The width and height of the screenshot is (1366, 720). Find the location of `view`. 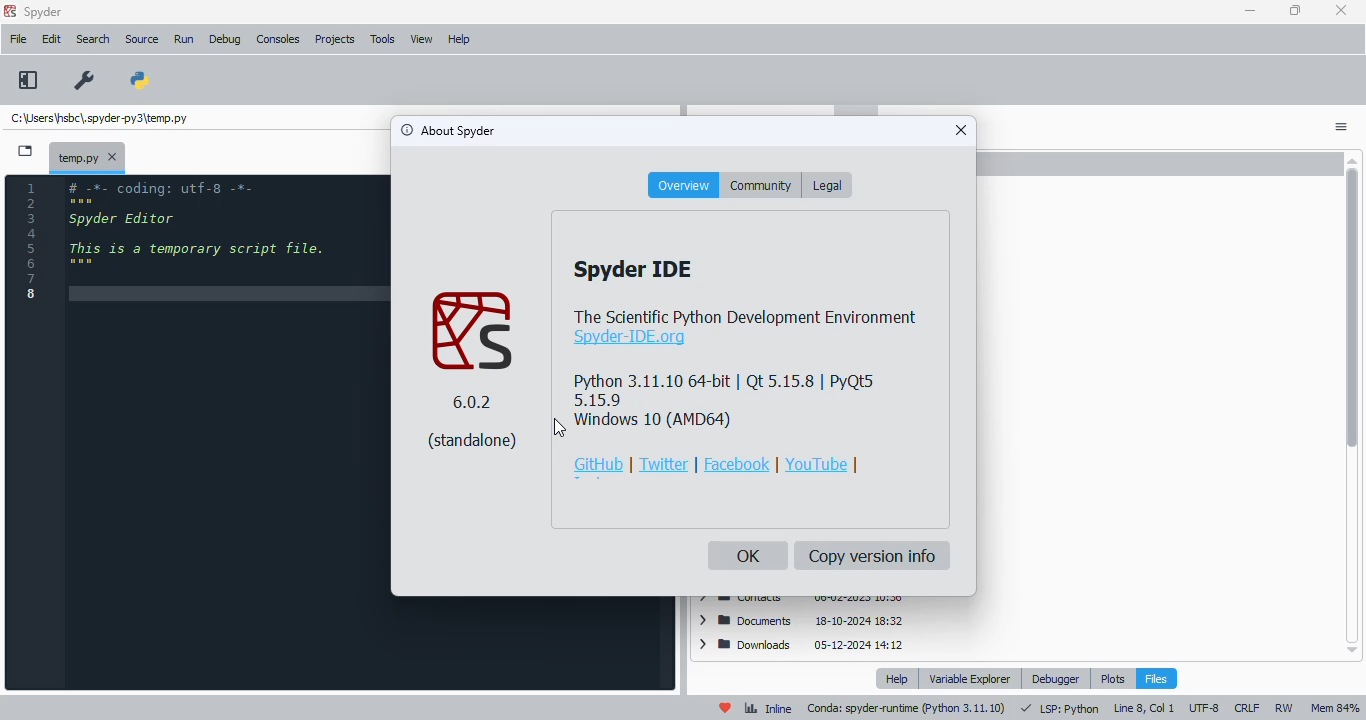

view is located at coordinates (422, 39).